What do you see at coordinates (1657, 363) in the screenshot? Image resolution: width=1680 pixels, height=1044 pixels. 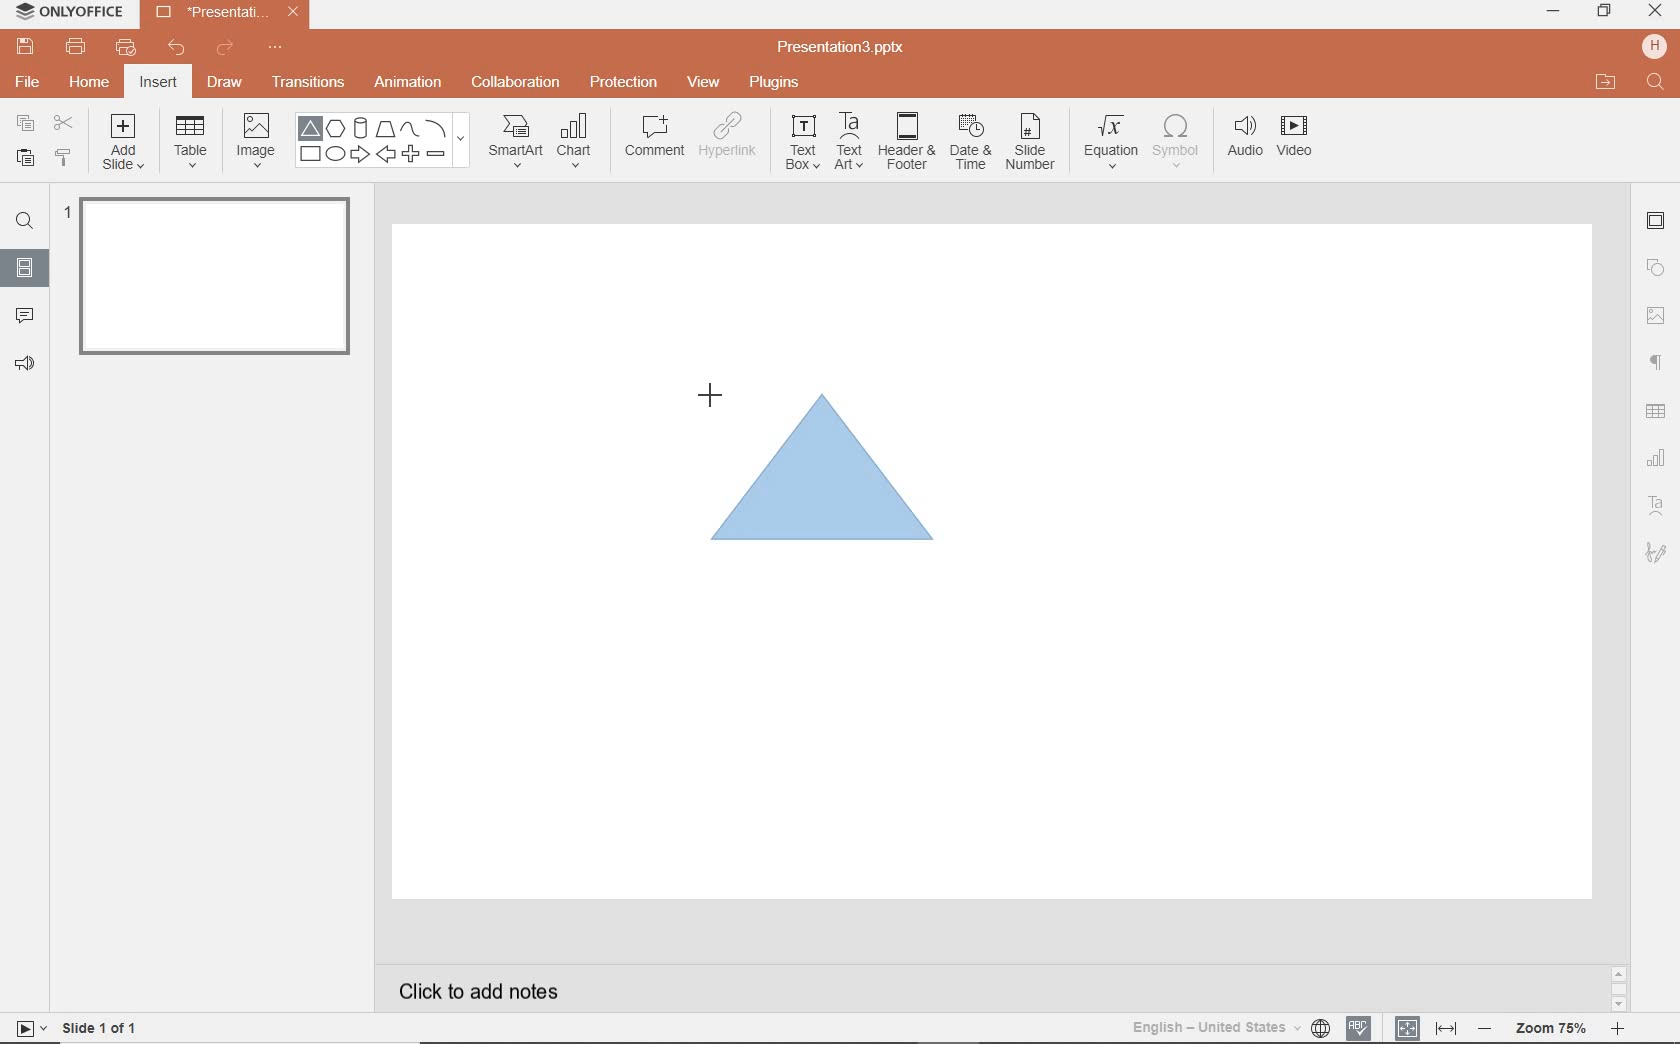 I see `PARAGRAPH SETTINGS` at bounding box center [1657, 363].